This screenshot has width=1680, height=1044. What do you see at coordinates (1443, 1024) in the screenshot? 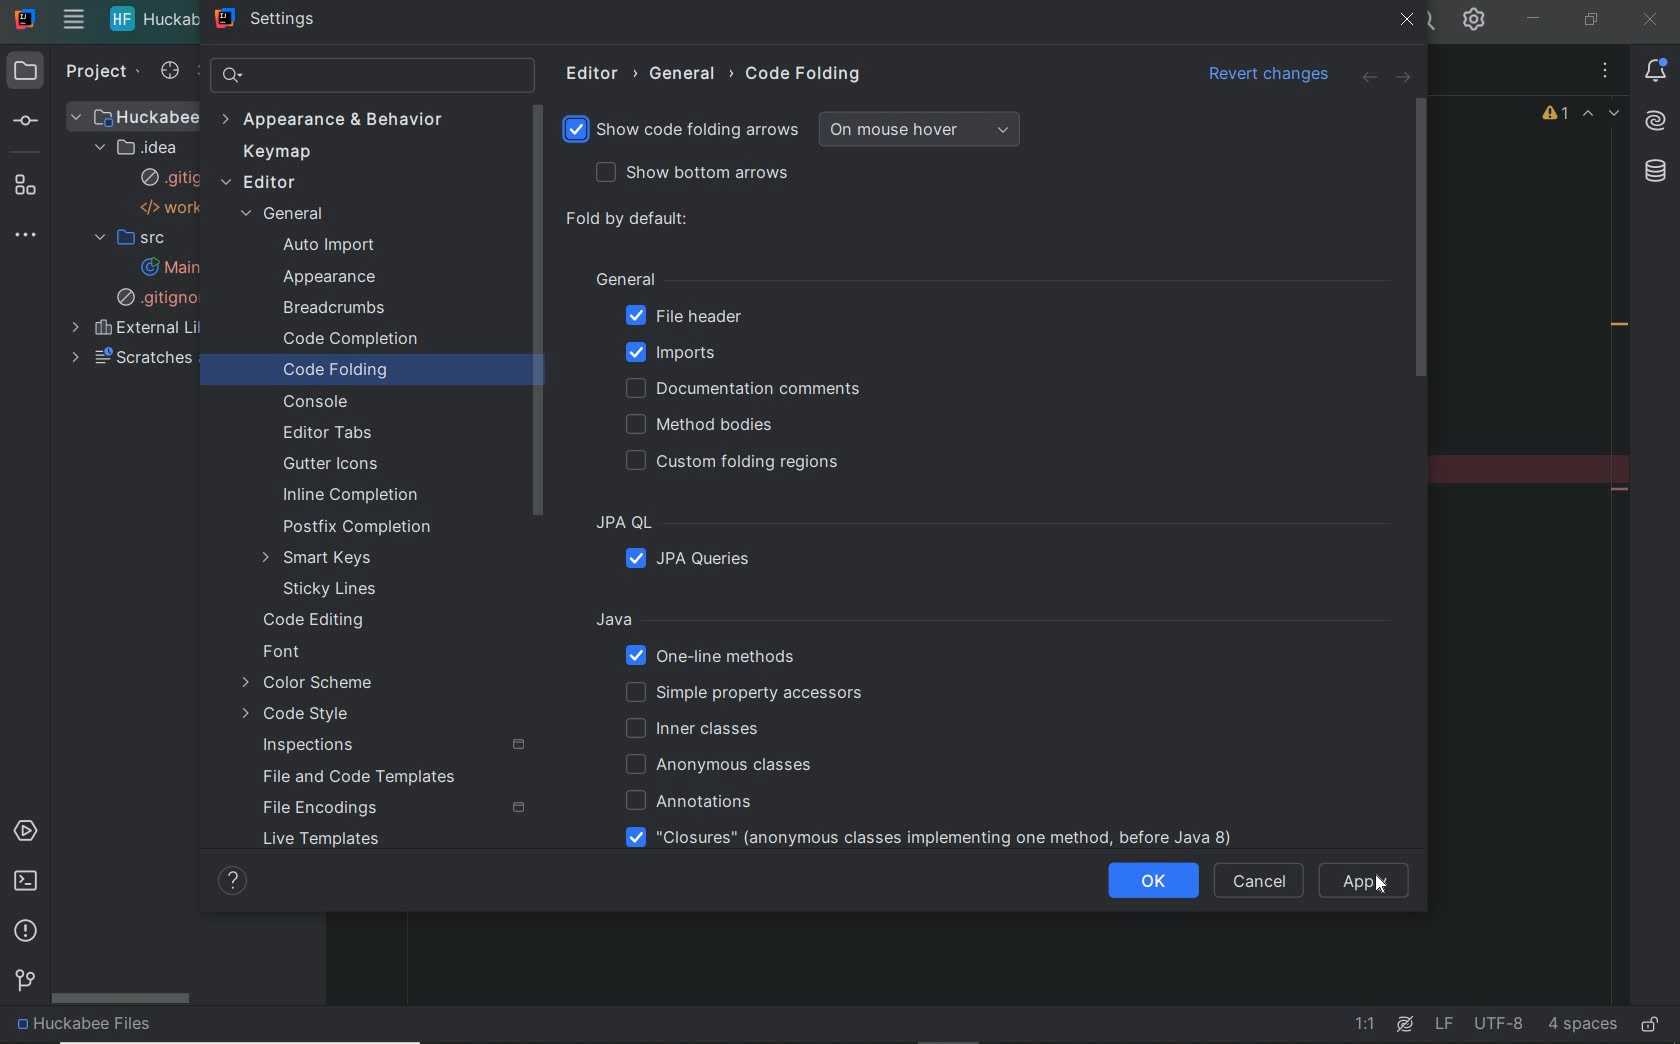
I see `line separator` at bounding box center [1443, 1024].